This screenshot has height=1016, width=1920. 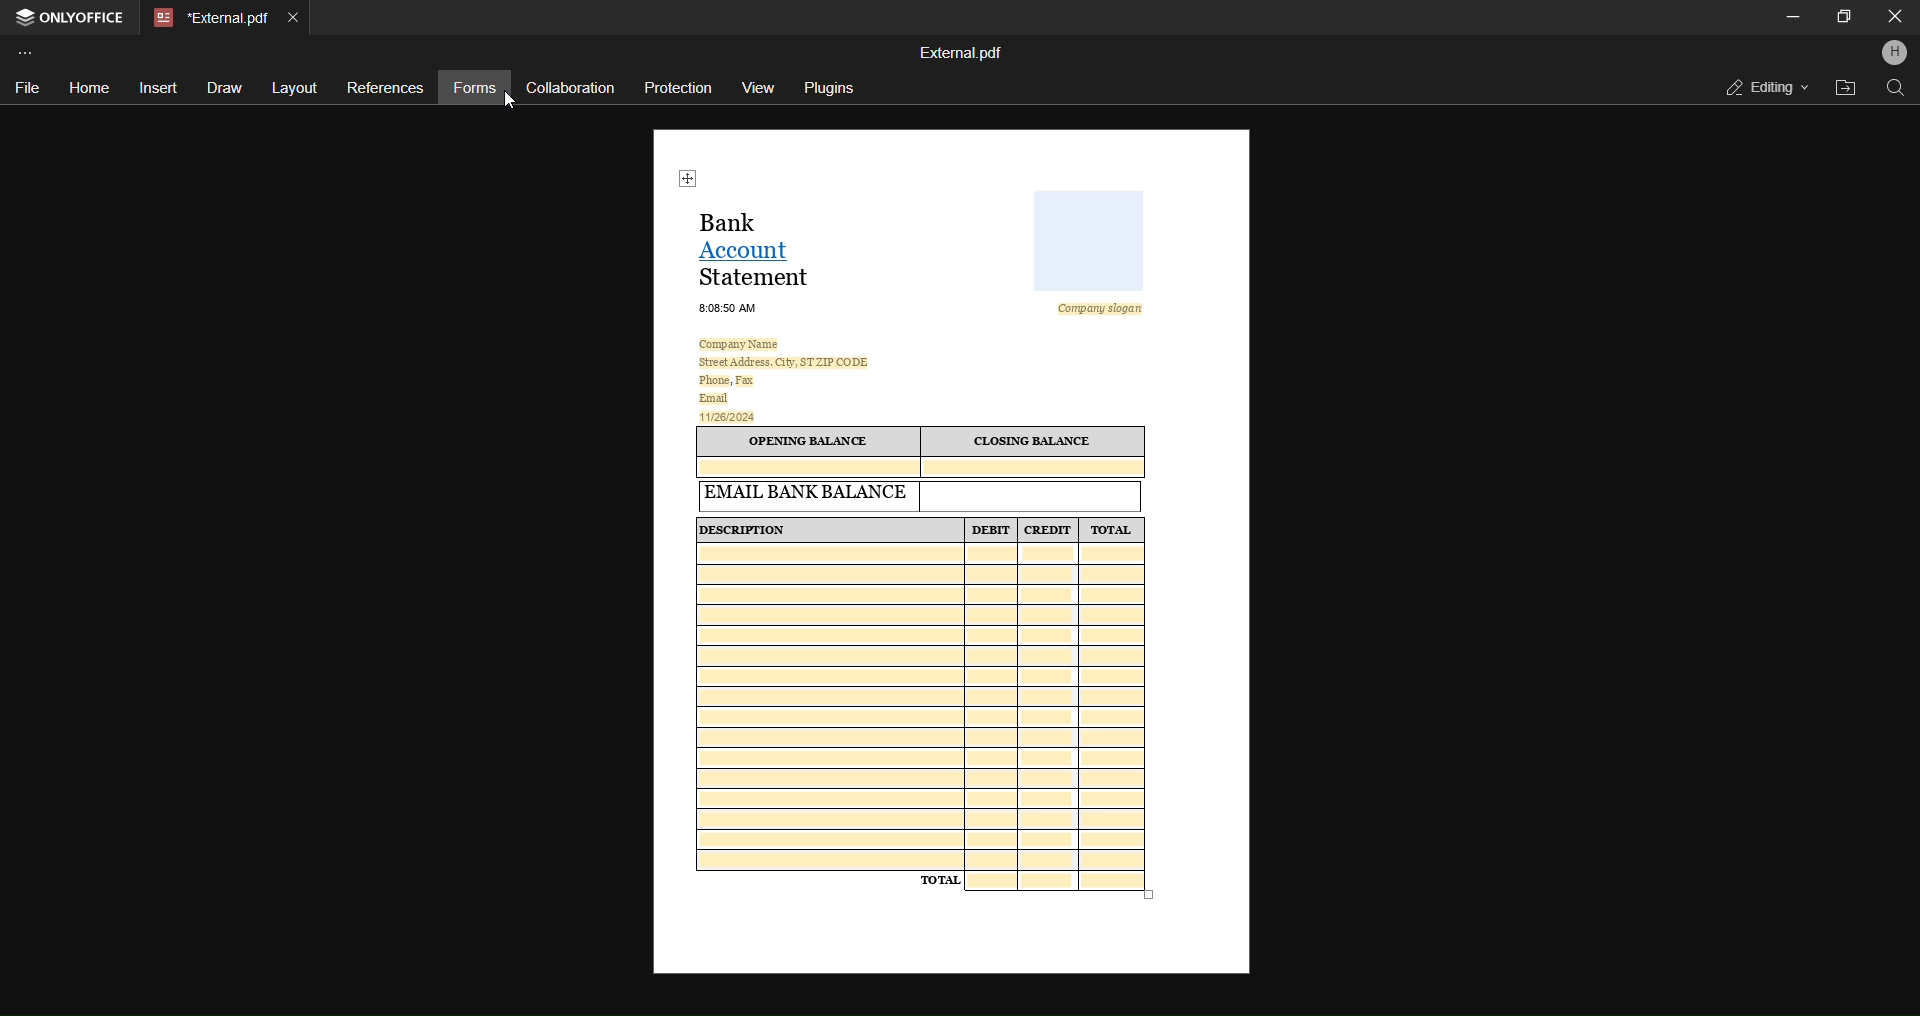 What do you see at coordinates (296, 86) in the screenshot?
I see `layout` at bounding box center [296, 86].